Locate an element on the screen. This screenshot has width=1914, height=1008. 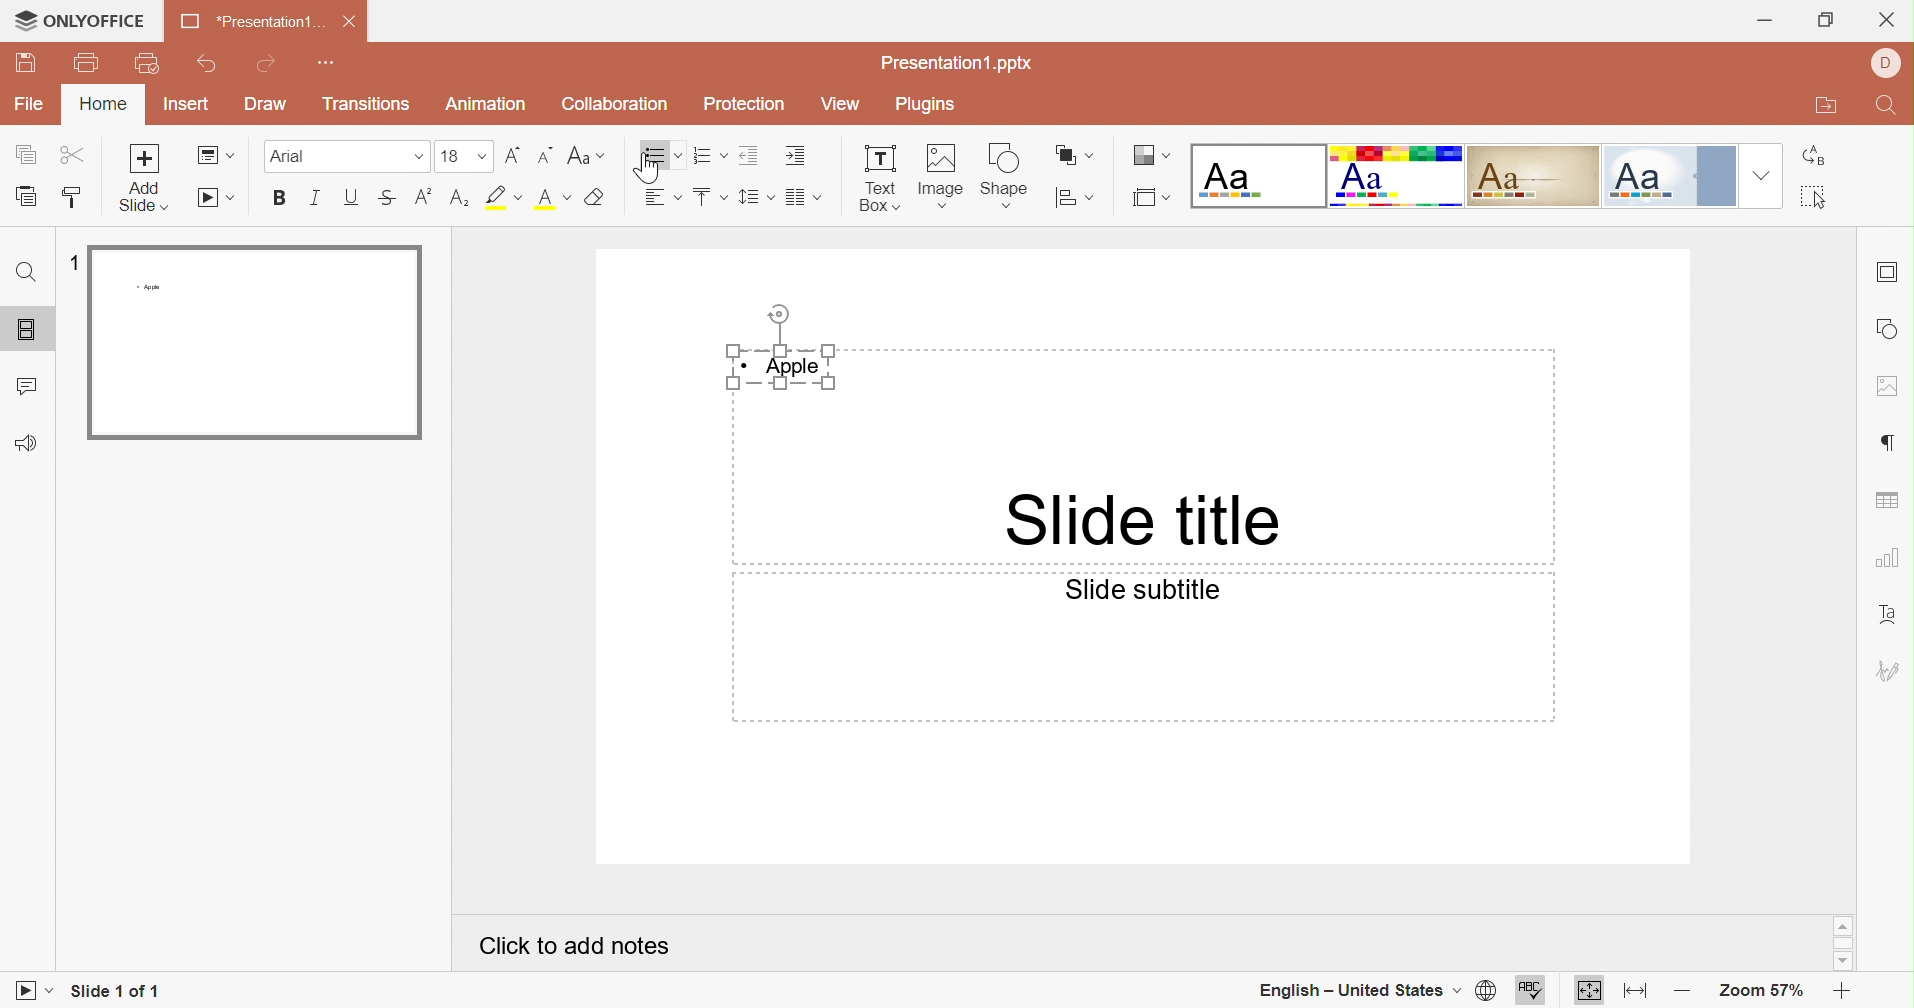
set document language is located at coordinates (1482, 991).